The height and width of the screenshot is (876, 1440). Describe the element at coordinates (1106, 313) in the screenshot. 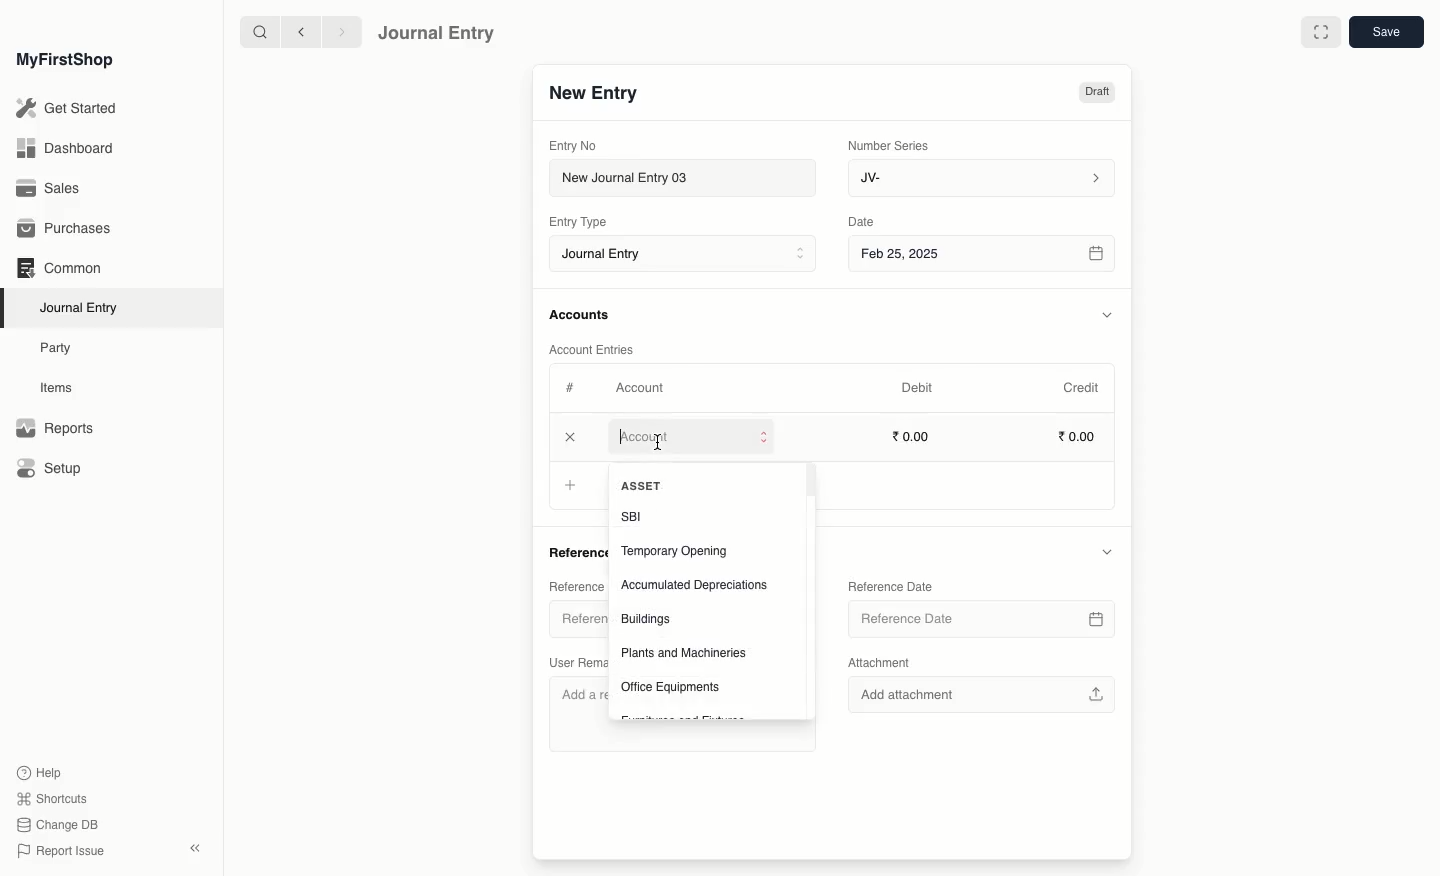

I see `Hide` at that location.